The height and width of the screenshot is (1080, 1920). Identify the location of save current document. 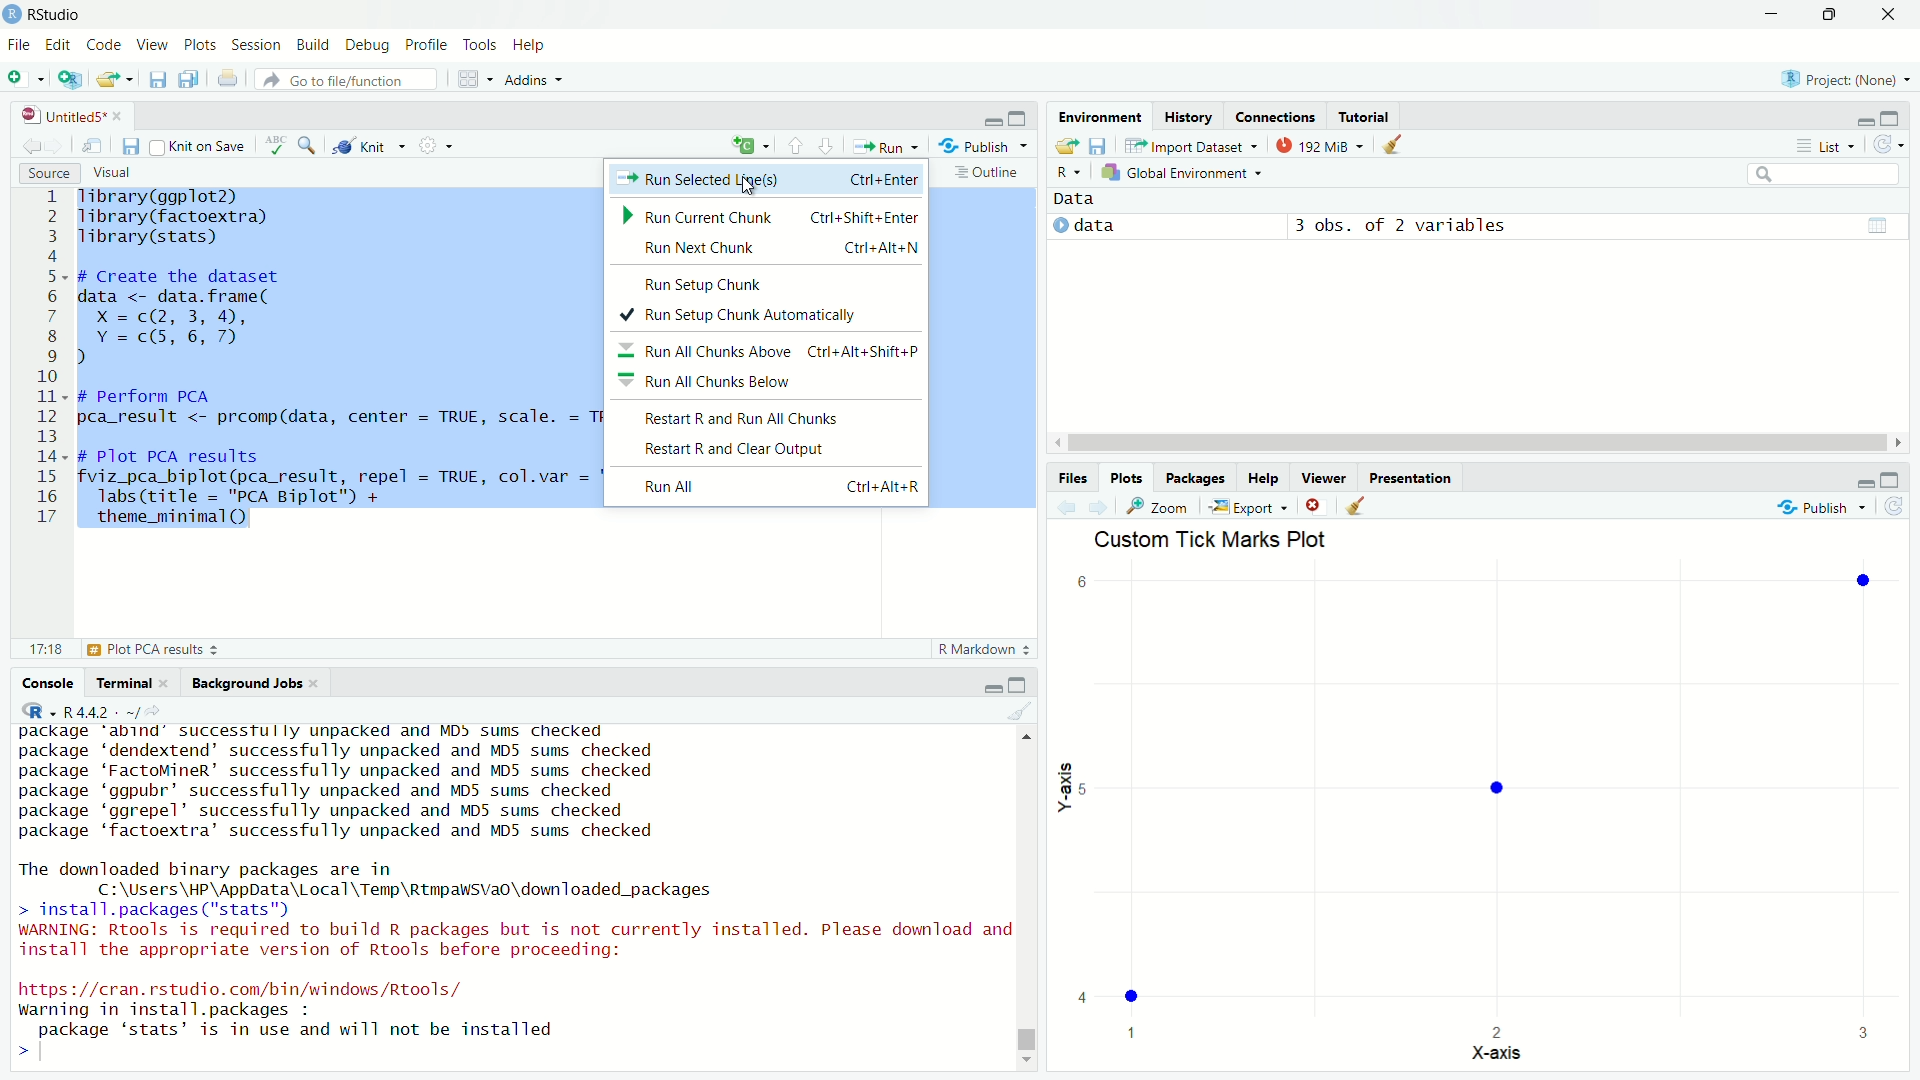
(157, 79).